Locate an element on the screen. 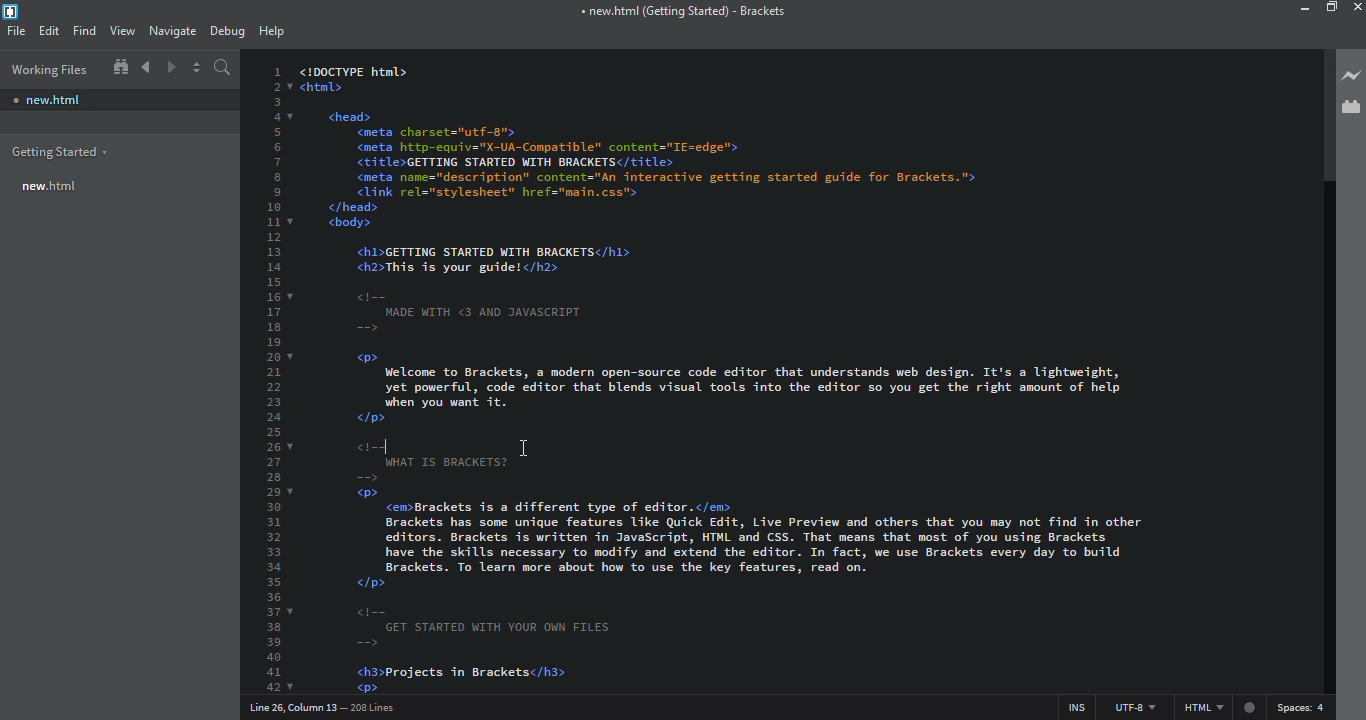 The image size is (1366, 720). utf 8 is located at coordinates (1134, 704).